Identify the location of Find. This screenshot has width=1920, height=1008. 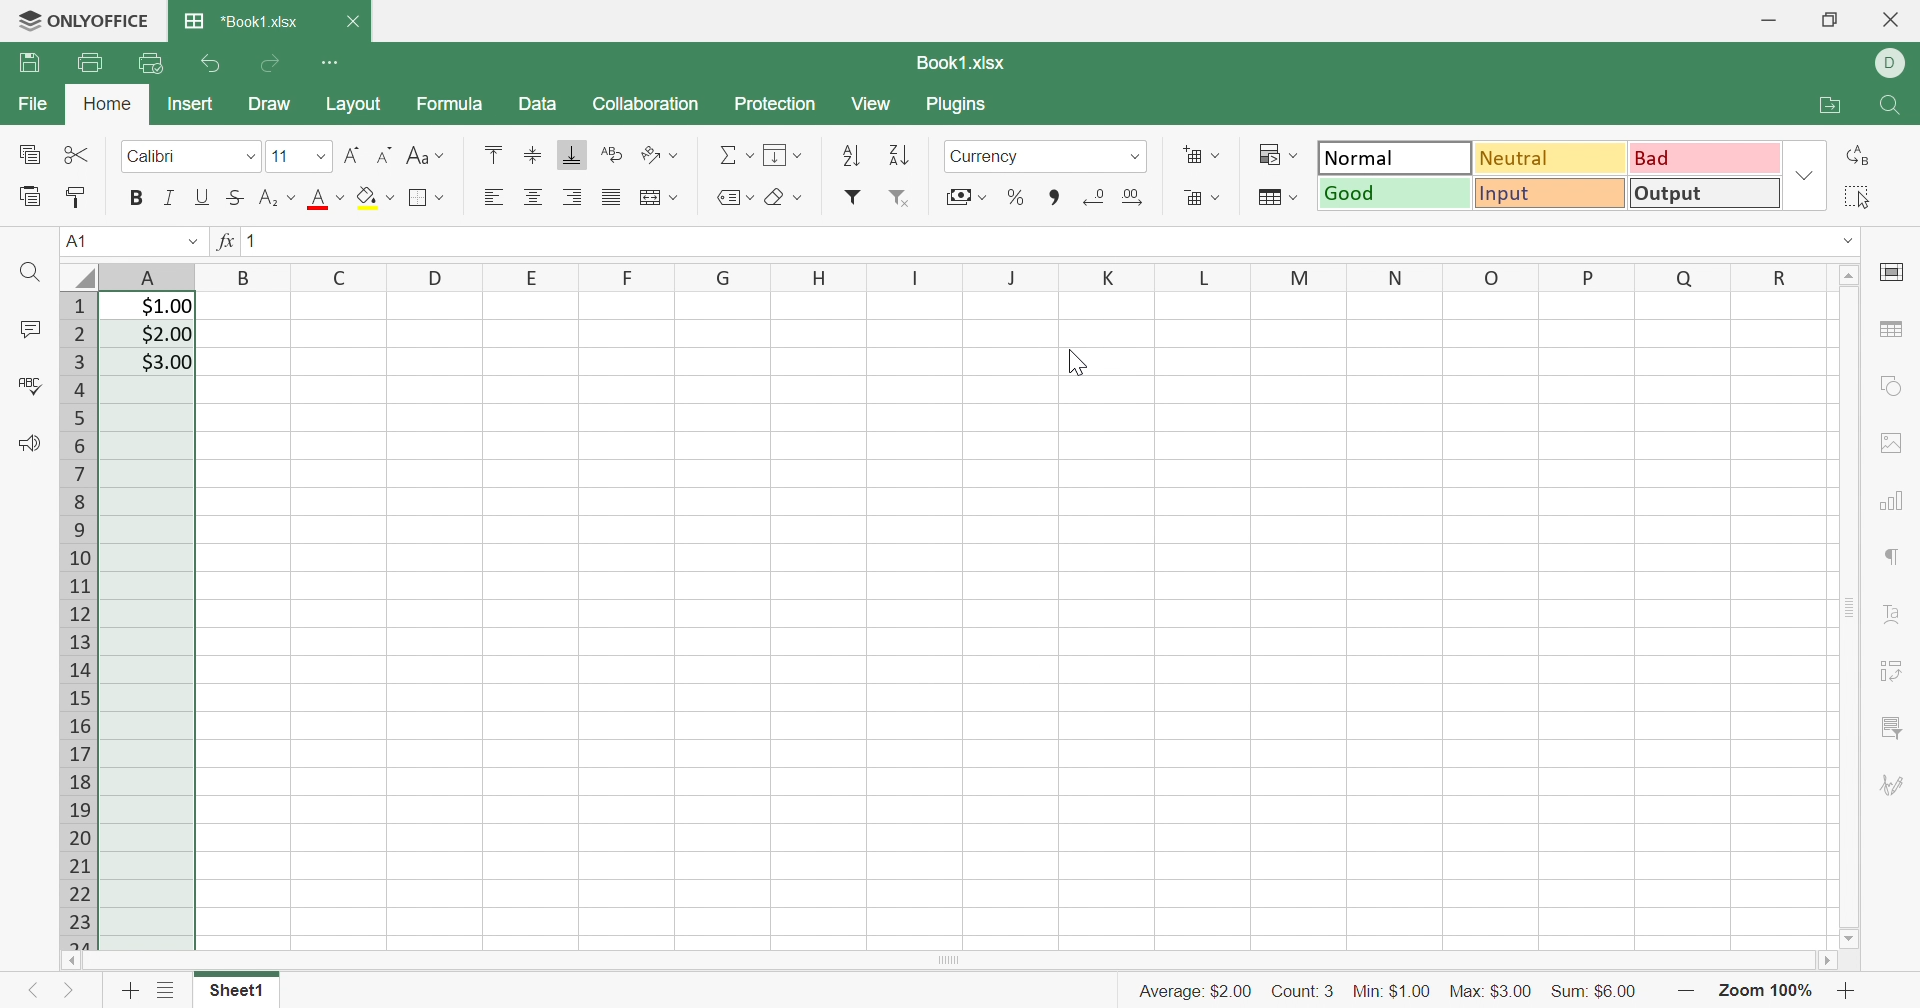
(1893, 107).